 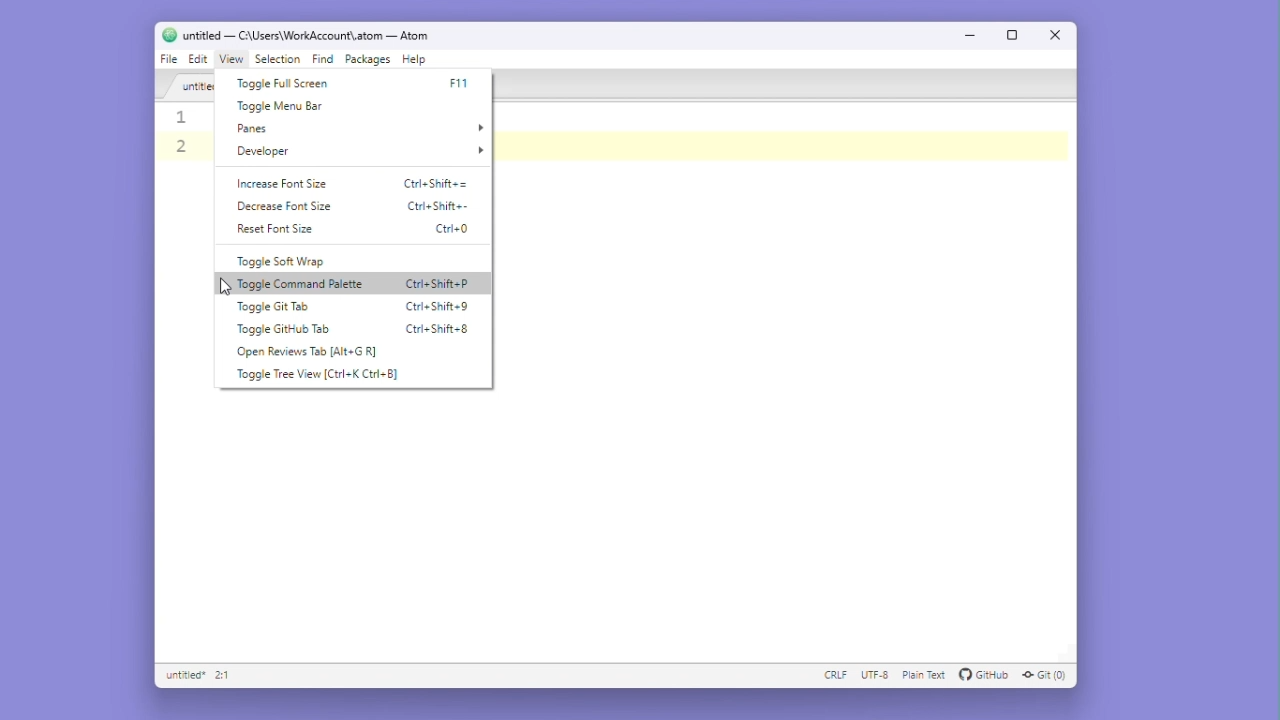 I want to click on ctrl+shift+b, so click(x=440, y=328).